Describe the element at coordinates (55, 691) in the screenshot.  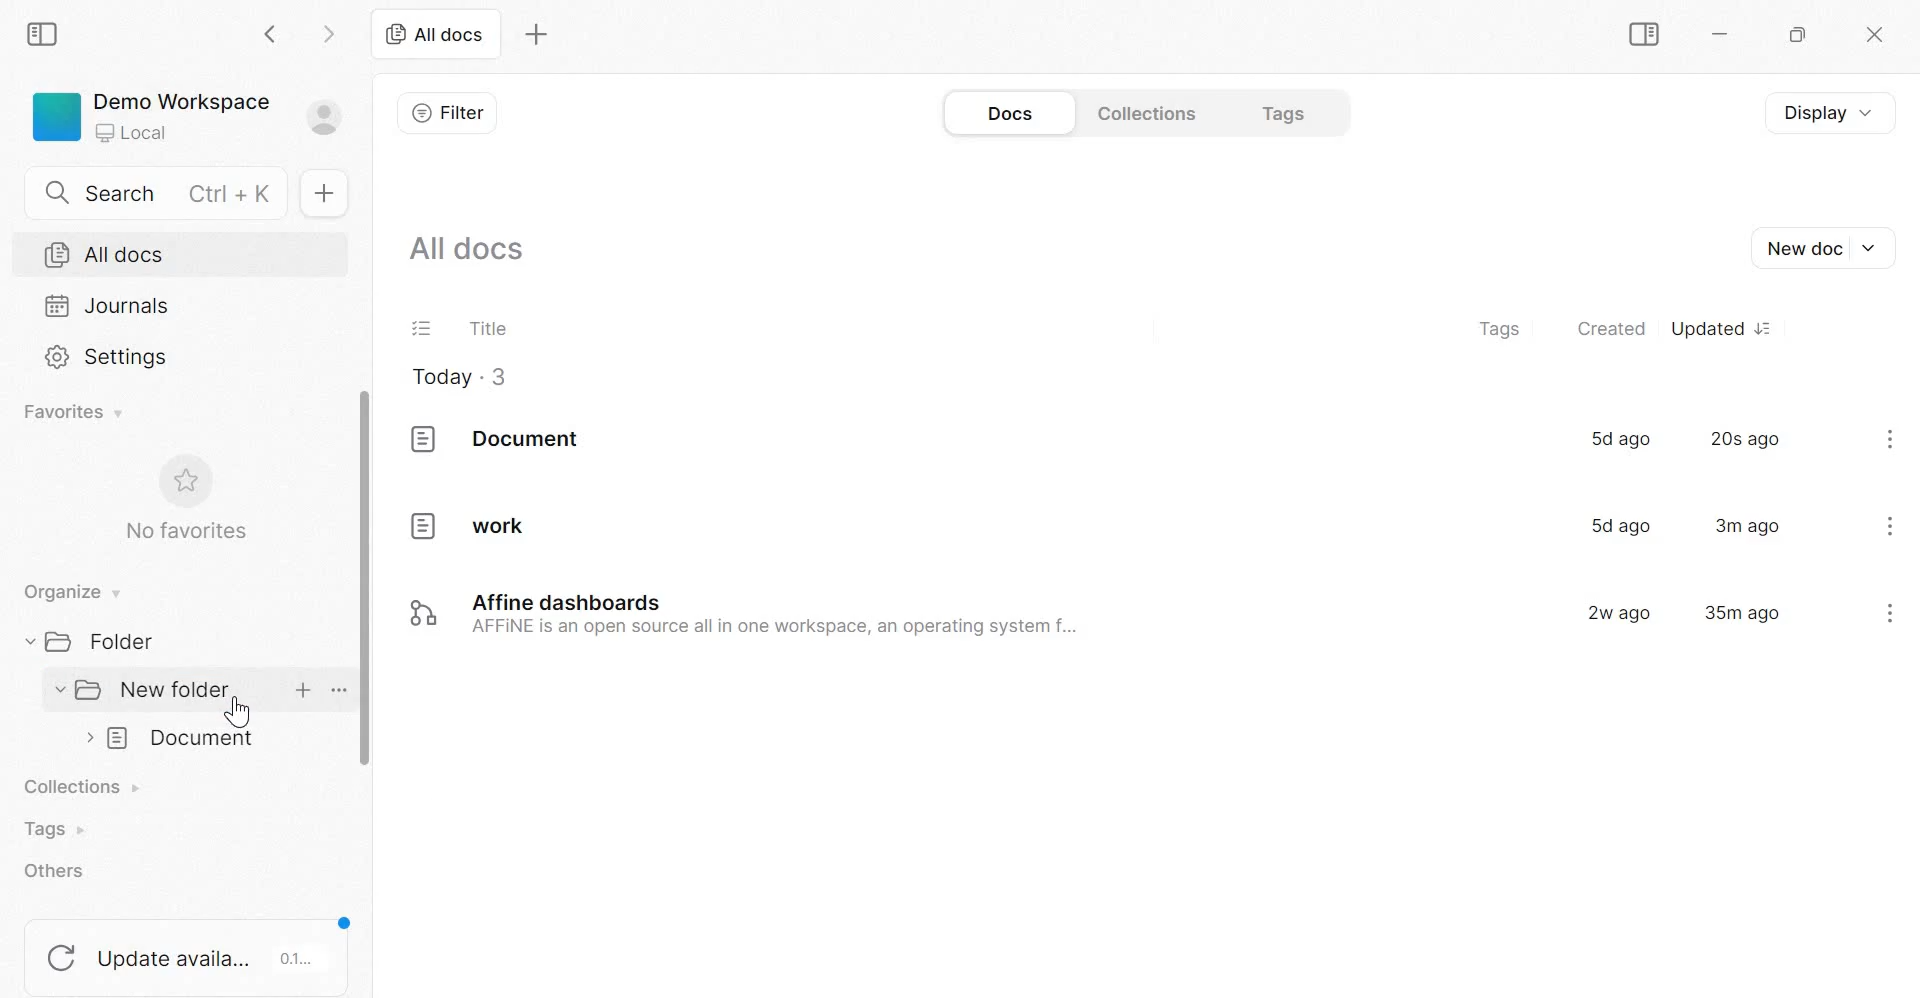
I see `collapse/expand` at that location.